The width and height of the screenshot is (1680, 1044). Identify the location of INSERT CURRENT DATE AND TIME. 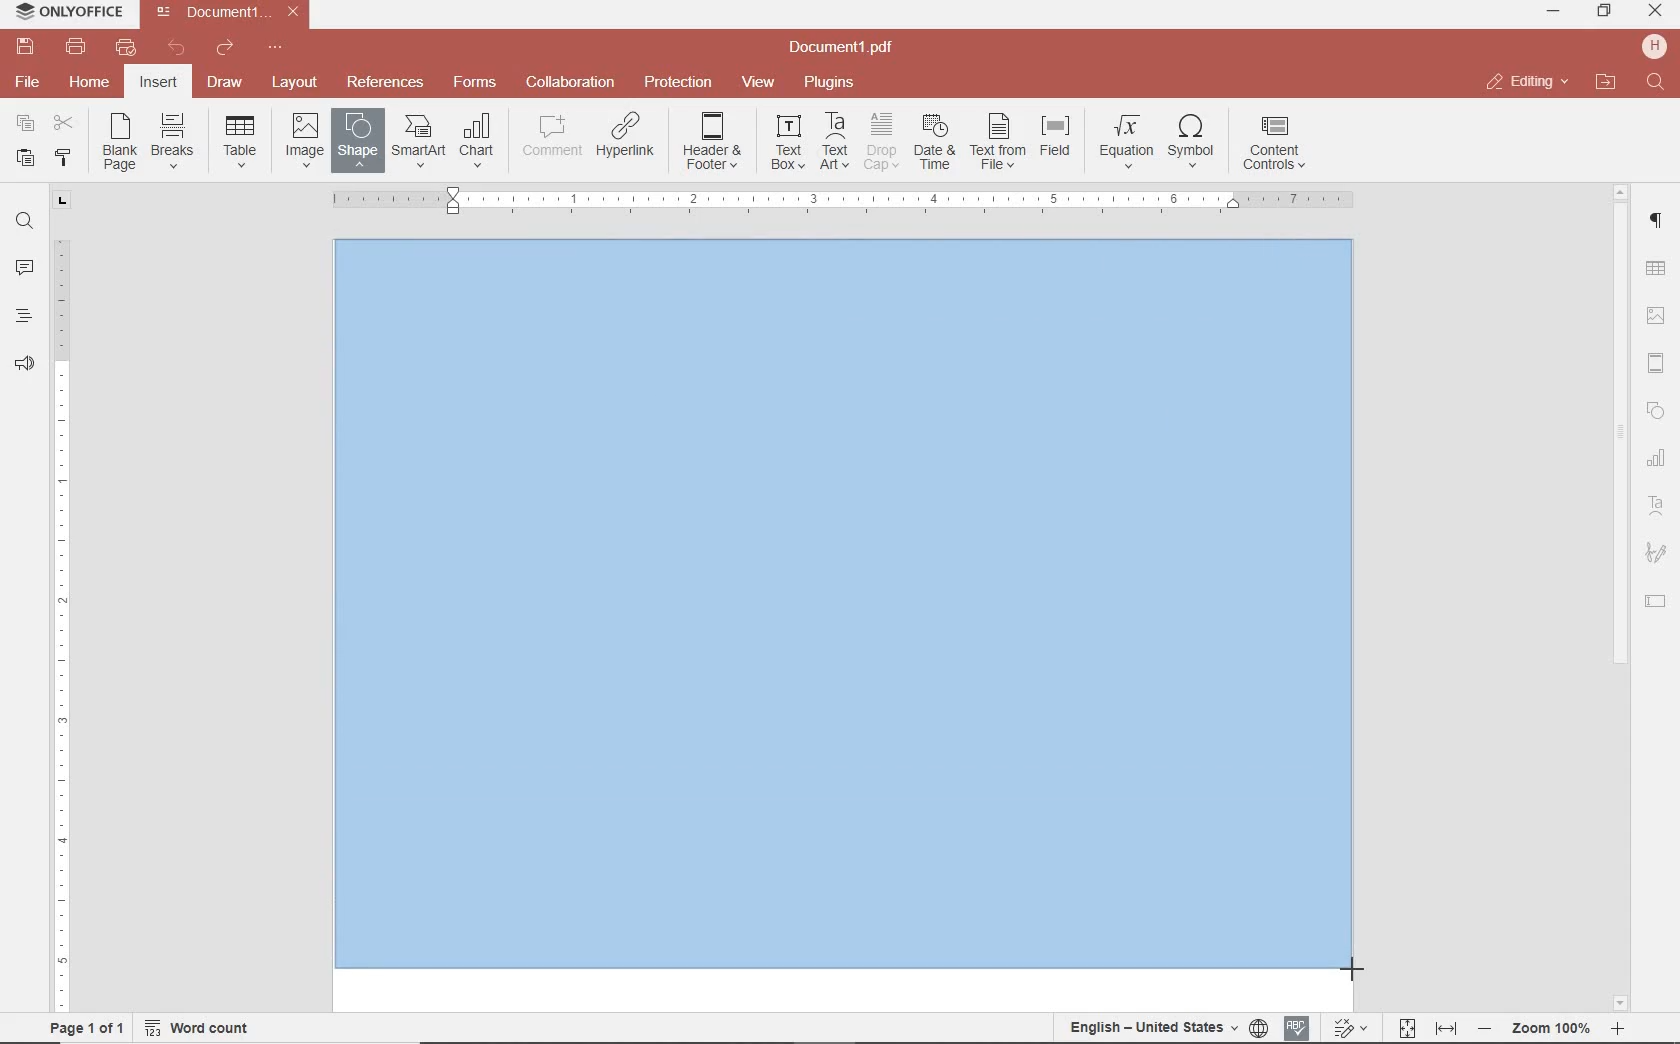
(932, 143).